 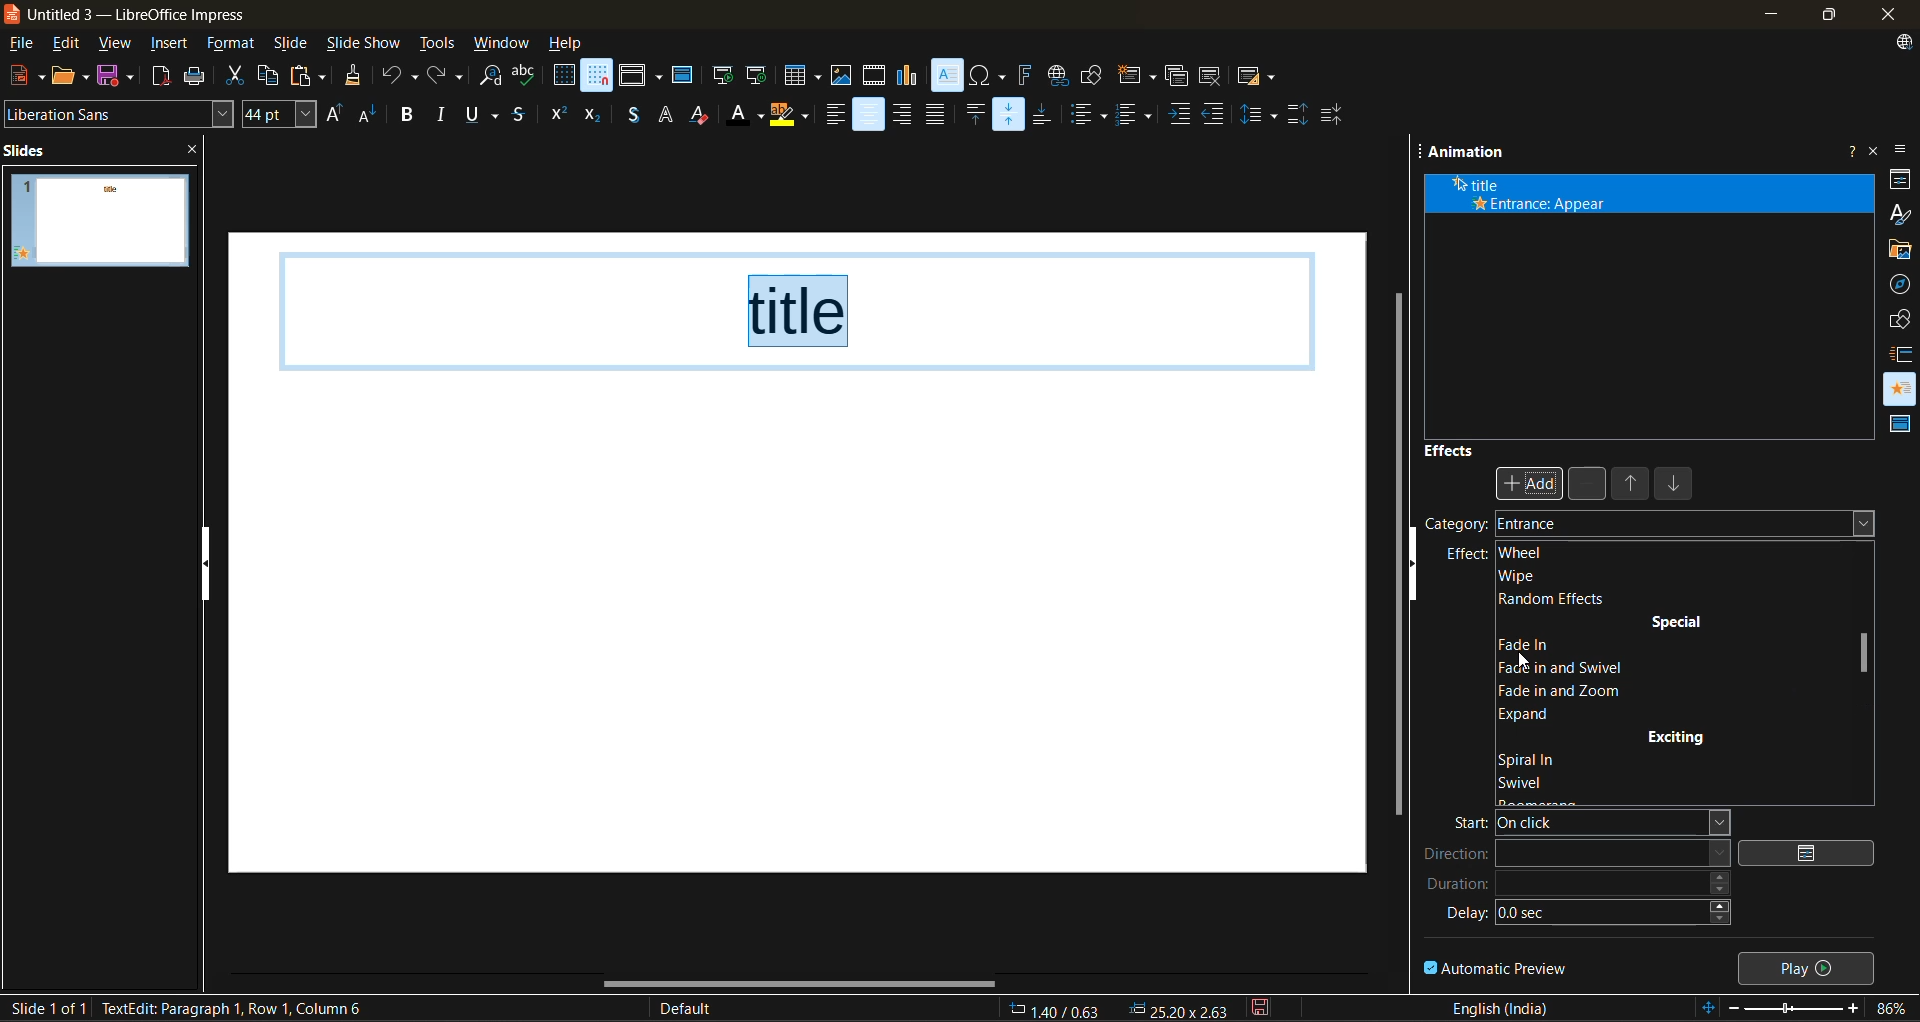 What do you see at coordinates (598, 75) in the screenshot?
I see `snap to grid` at bounding box center [598, 75].